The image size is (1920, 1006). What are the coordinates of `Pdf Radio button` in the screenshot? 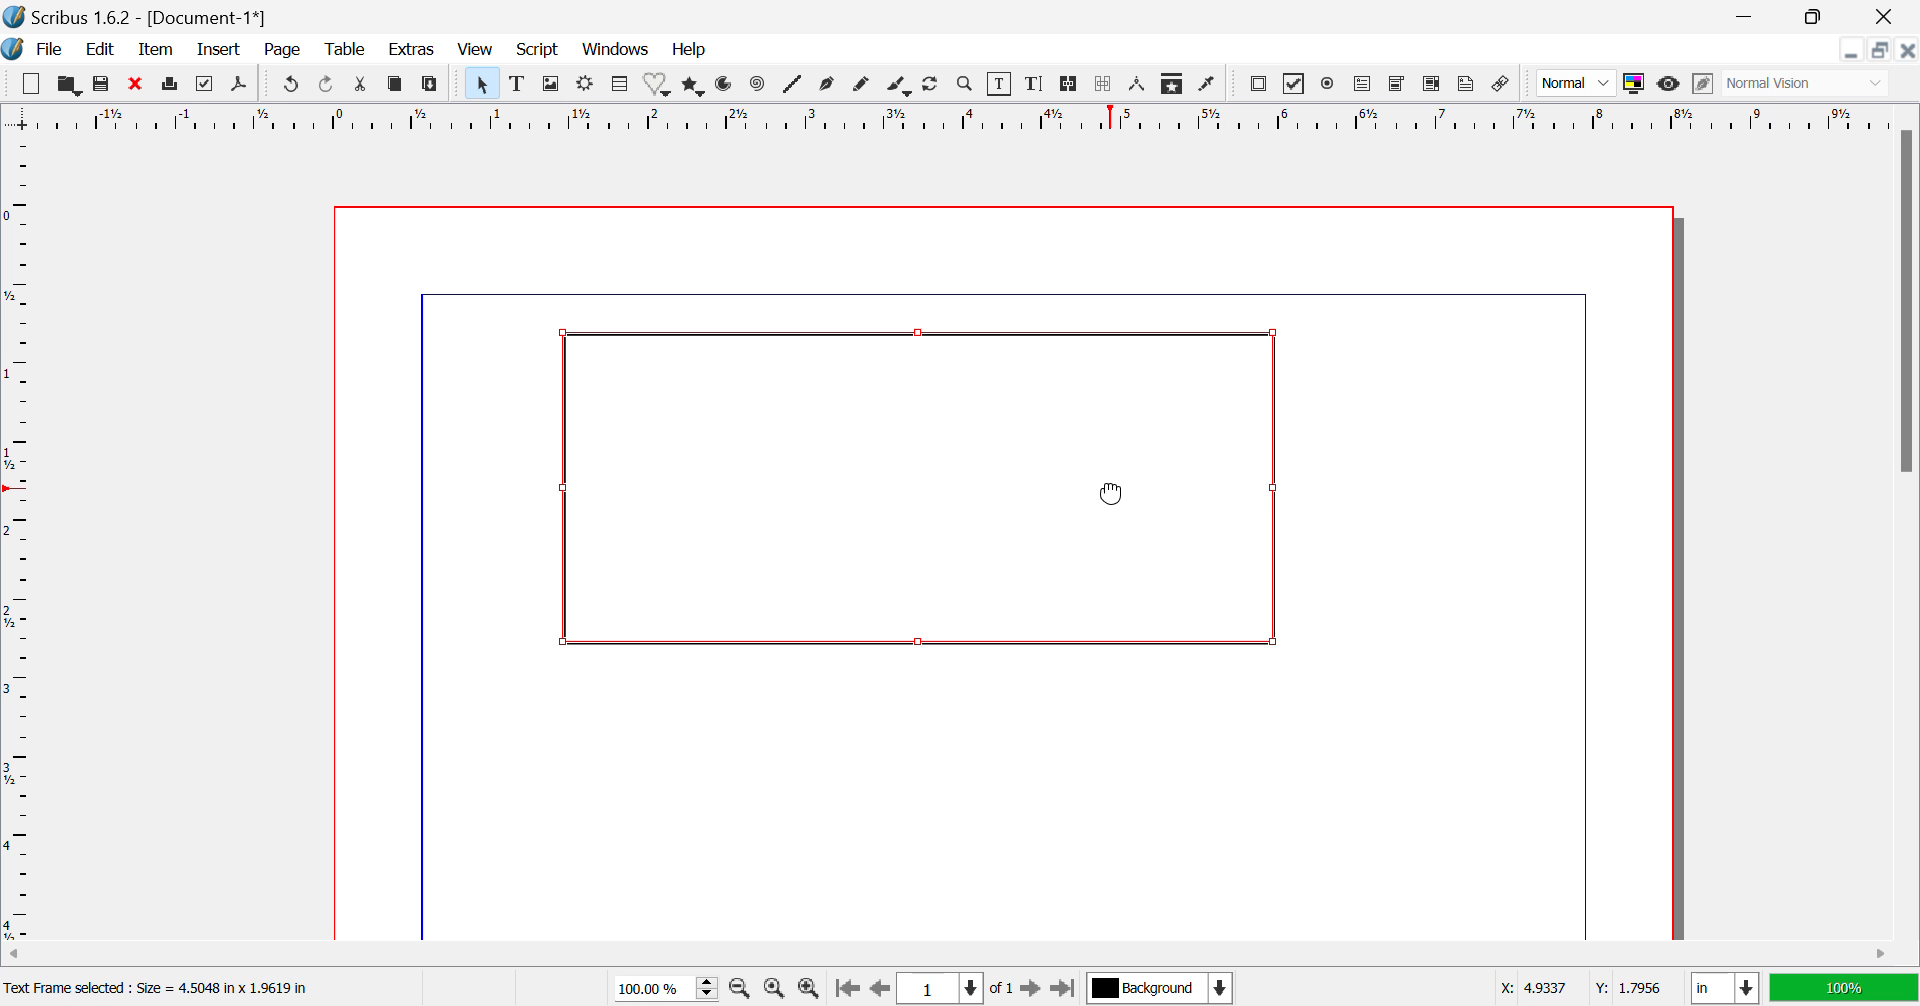 It's located at (1331, 84).